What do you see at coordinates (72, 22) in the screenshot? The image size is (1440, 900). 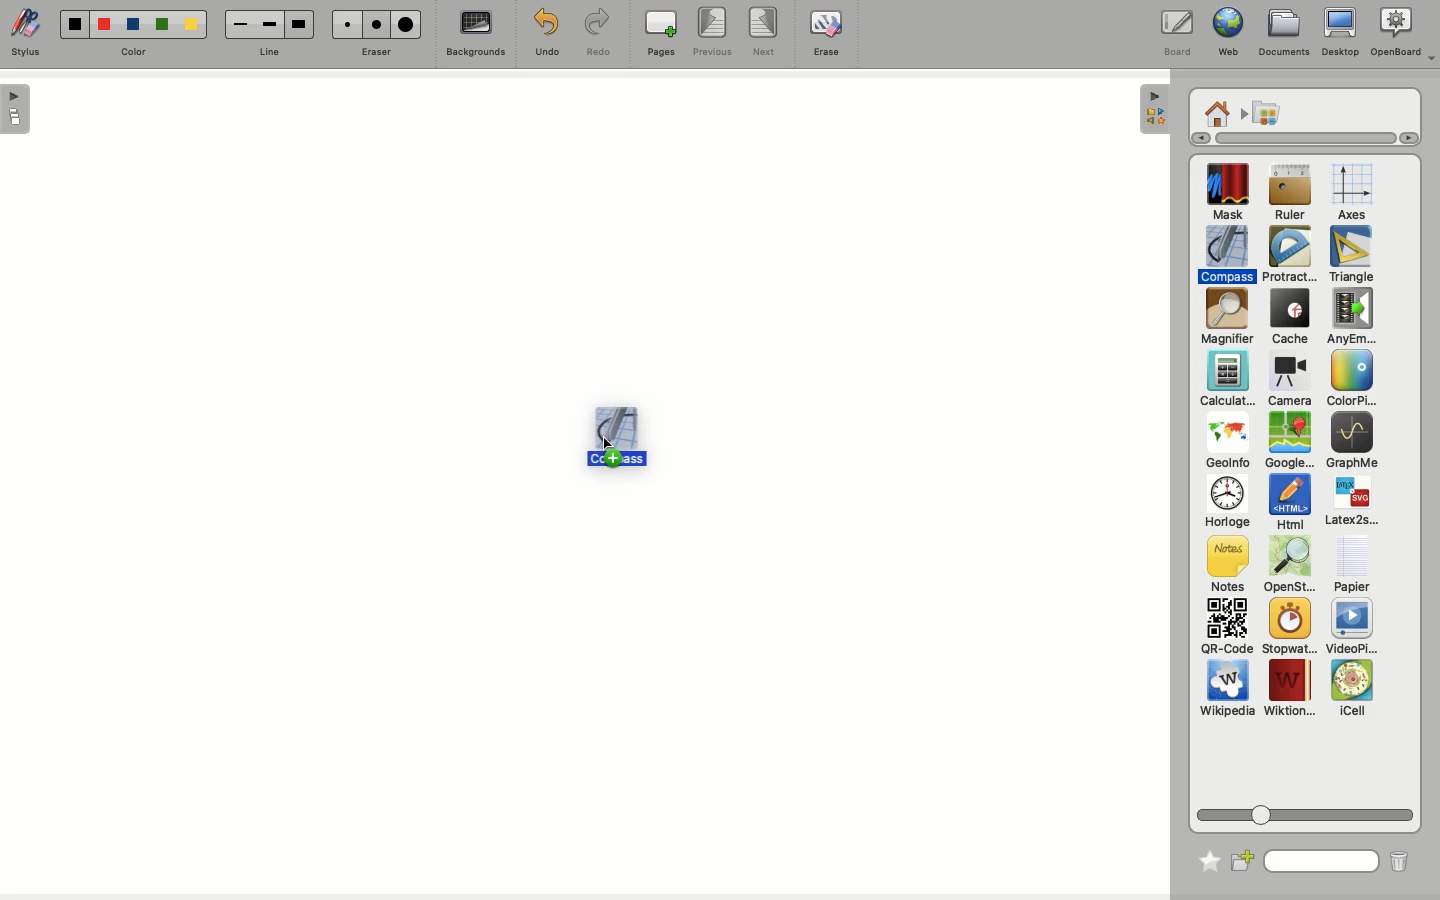 I see `color1` at bounding box center [72, 22].